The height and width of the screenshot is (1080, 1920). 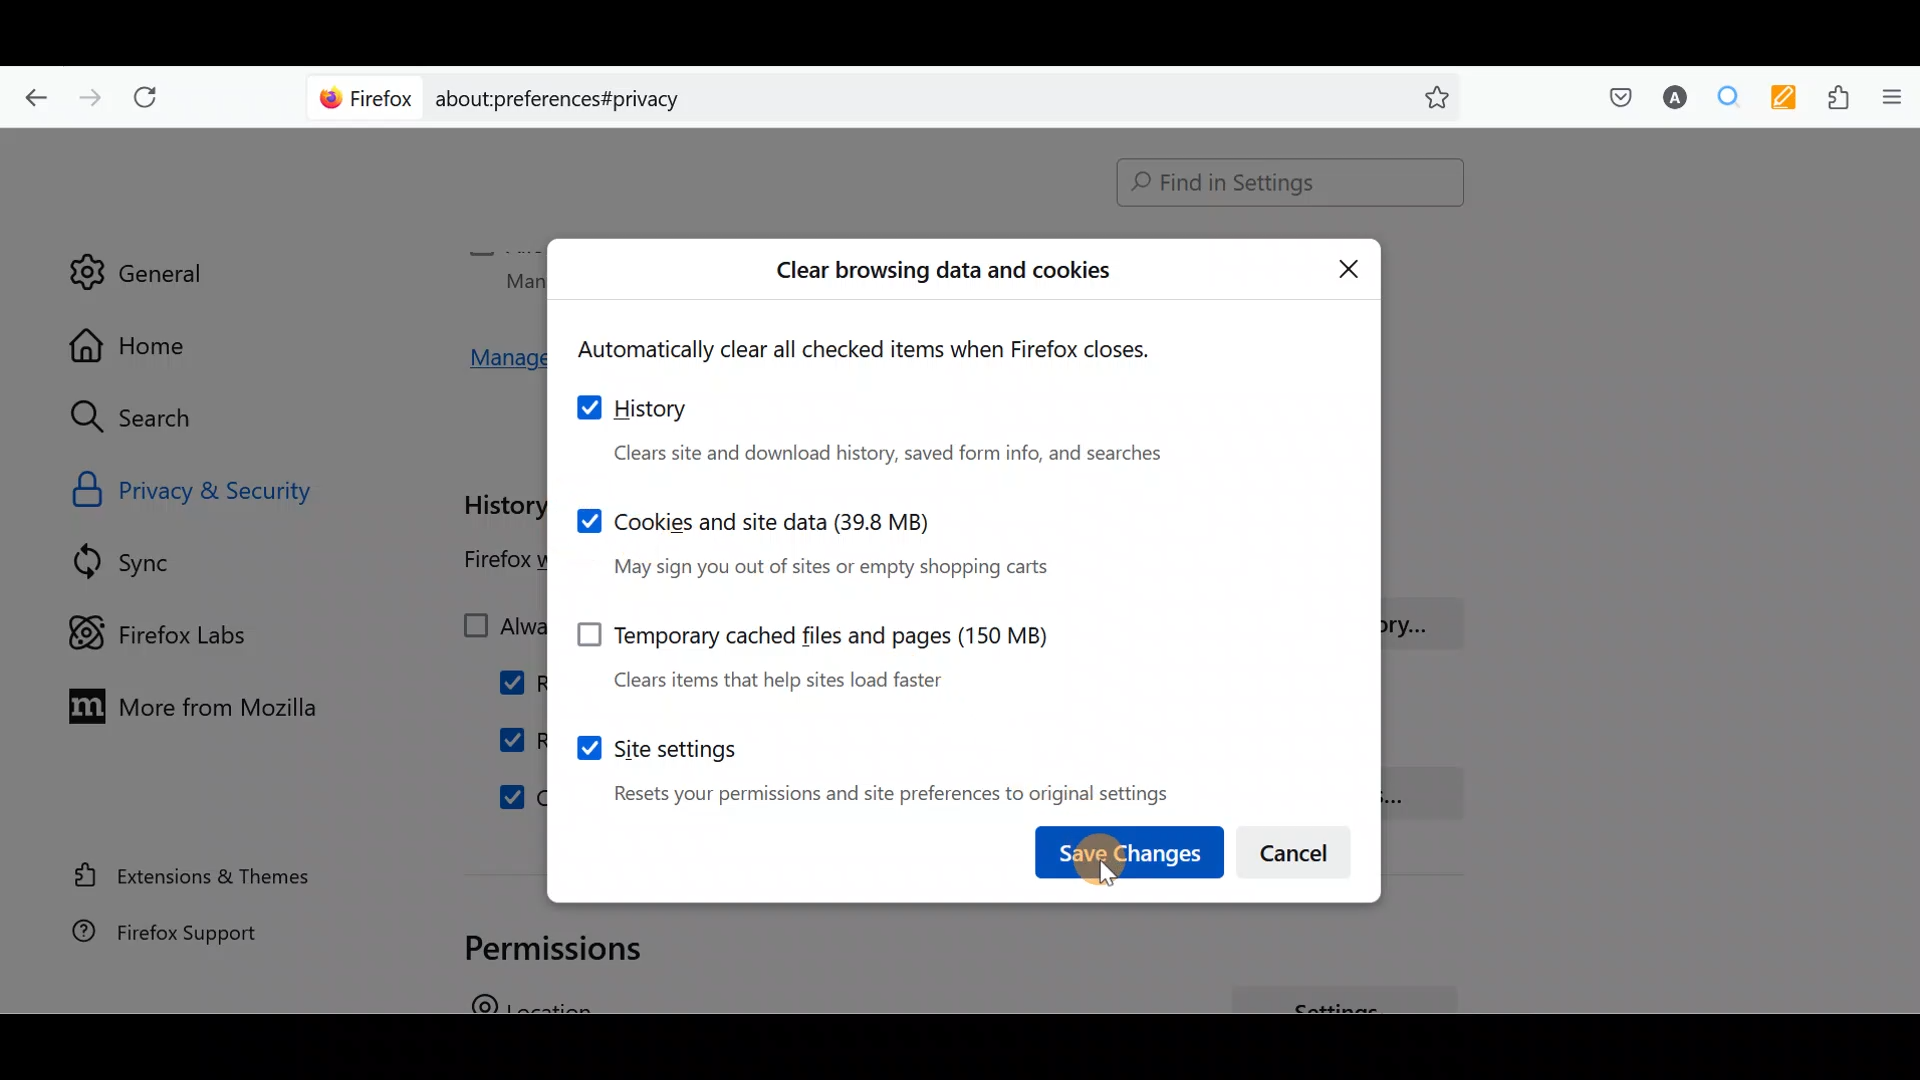 What do you see at coordinates (88, 92) in the screenshot?
I see `Go forward one page` at bounding box center [88, 92].